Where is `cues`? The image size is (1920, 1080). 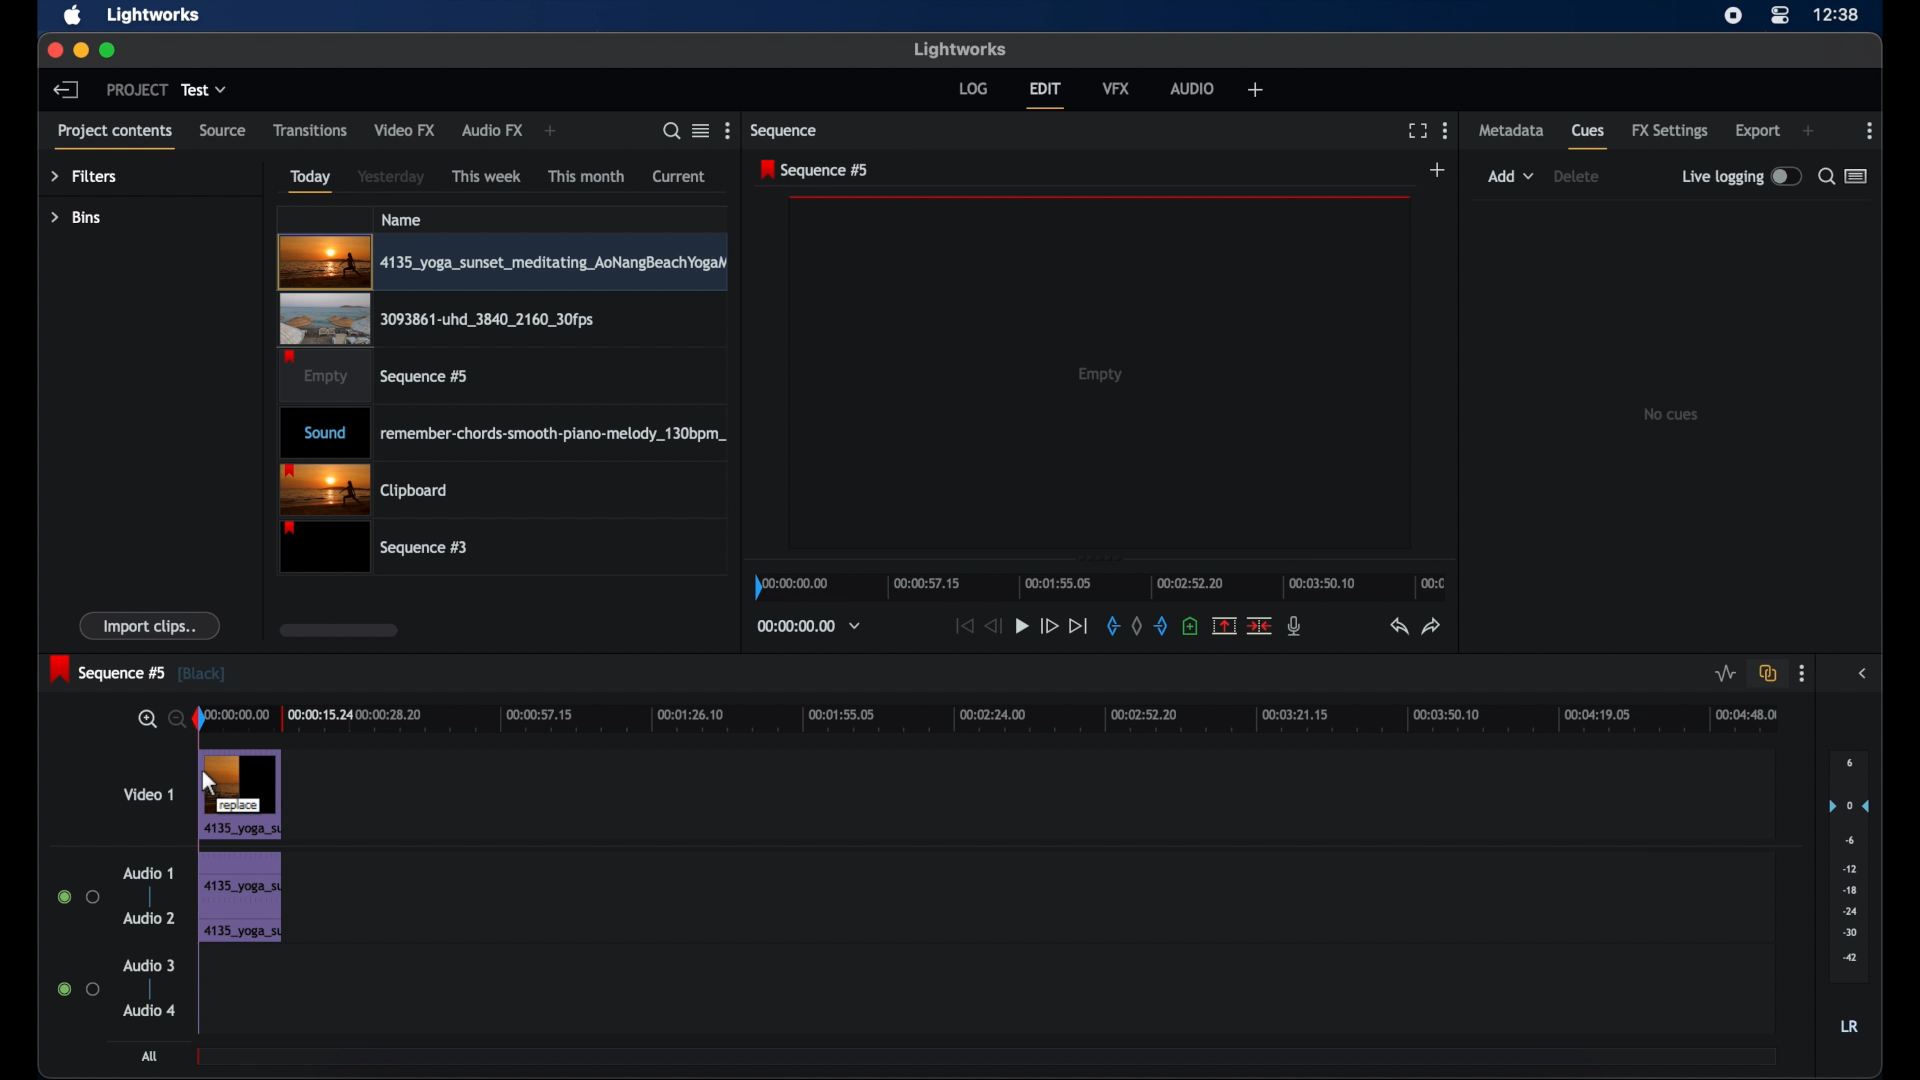 cues is located at coordinates (1590, 136).